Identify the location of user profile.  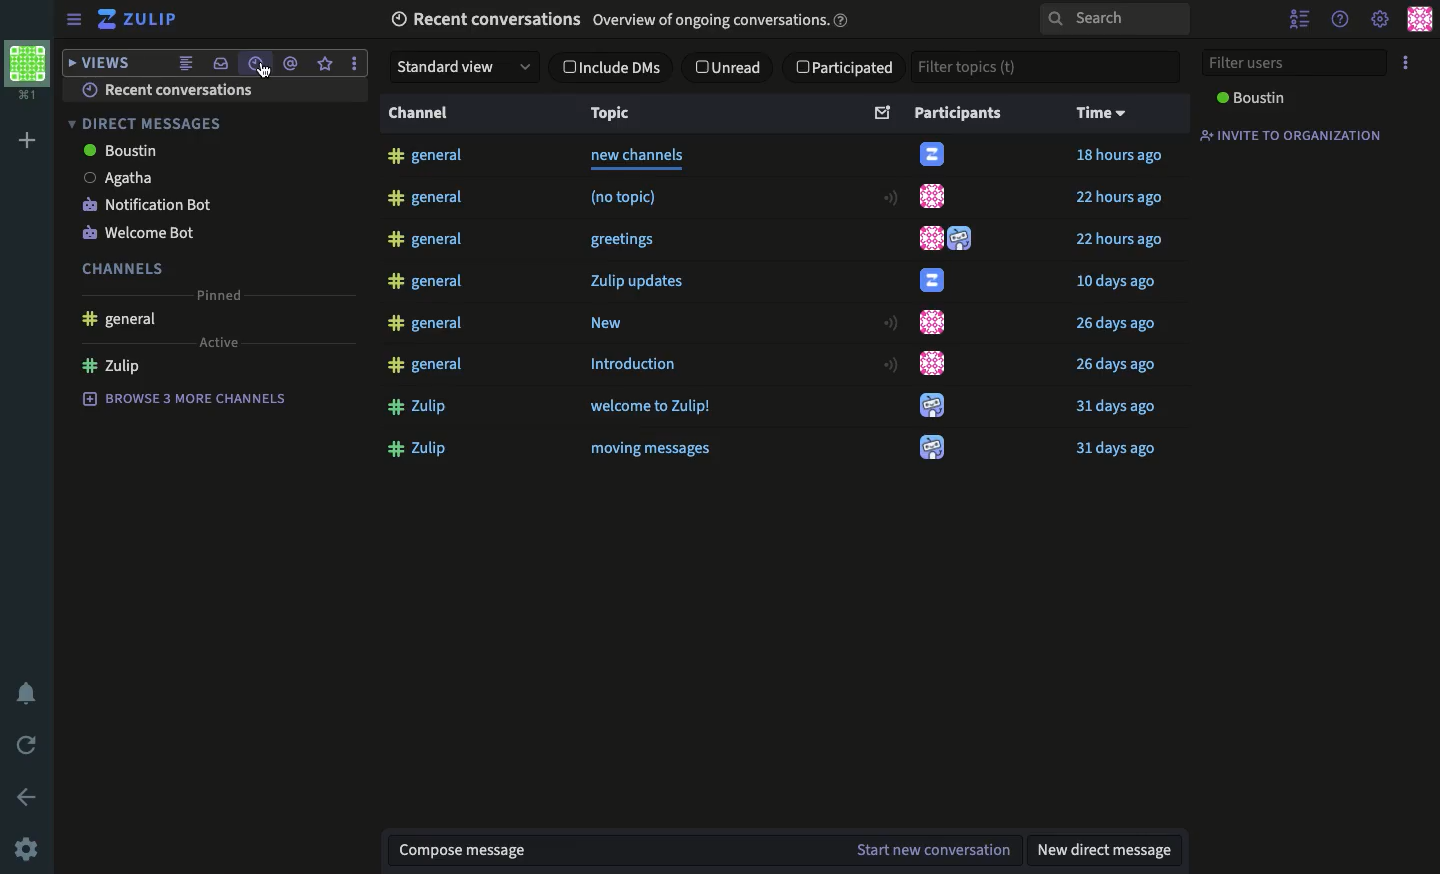
(935, 406).